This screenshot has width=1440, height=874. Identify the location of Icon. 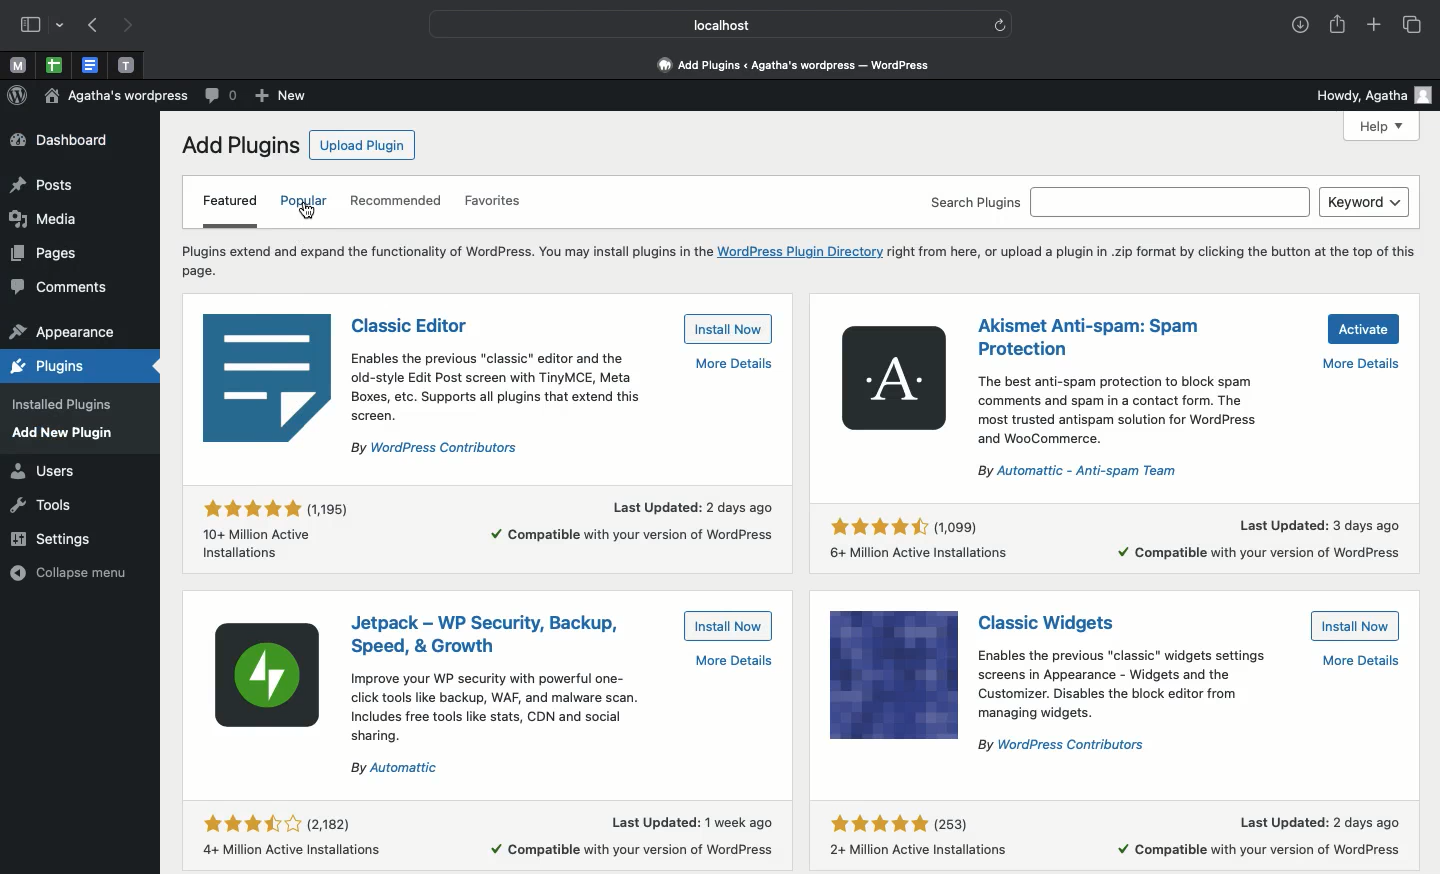
(894, 378).